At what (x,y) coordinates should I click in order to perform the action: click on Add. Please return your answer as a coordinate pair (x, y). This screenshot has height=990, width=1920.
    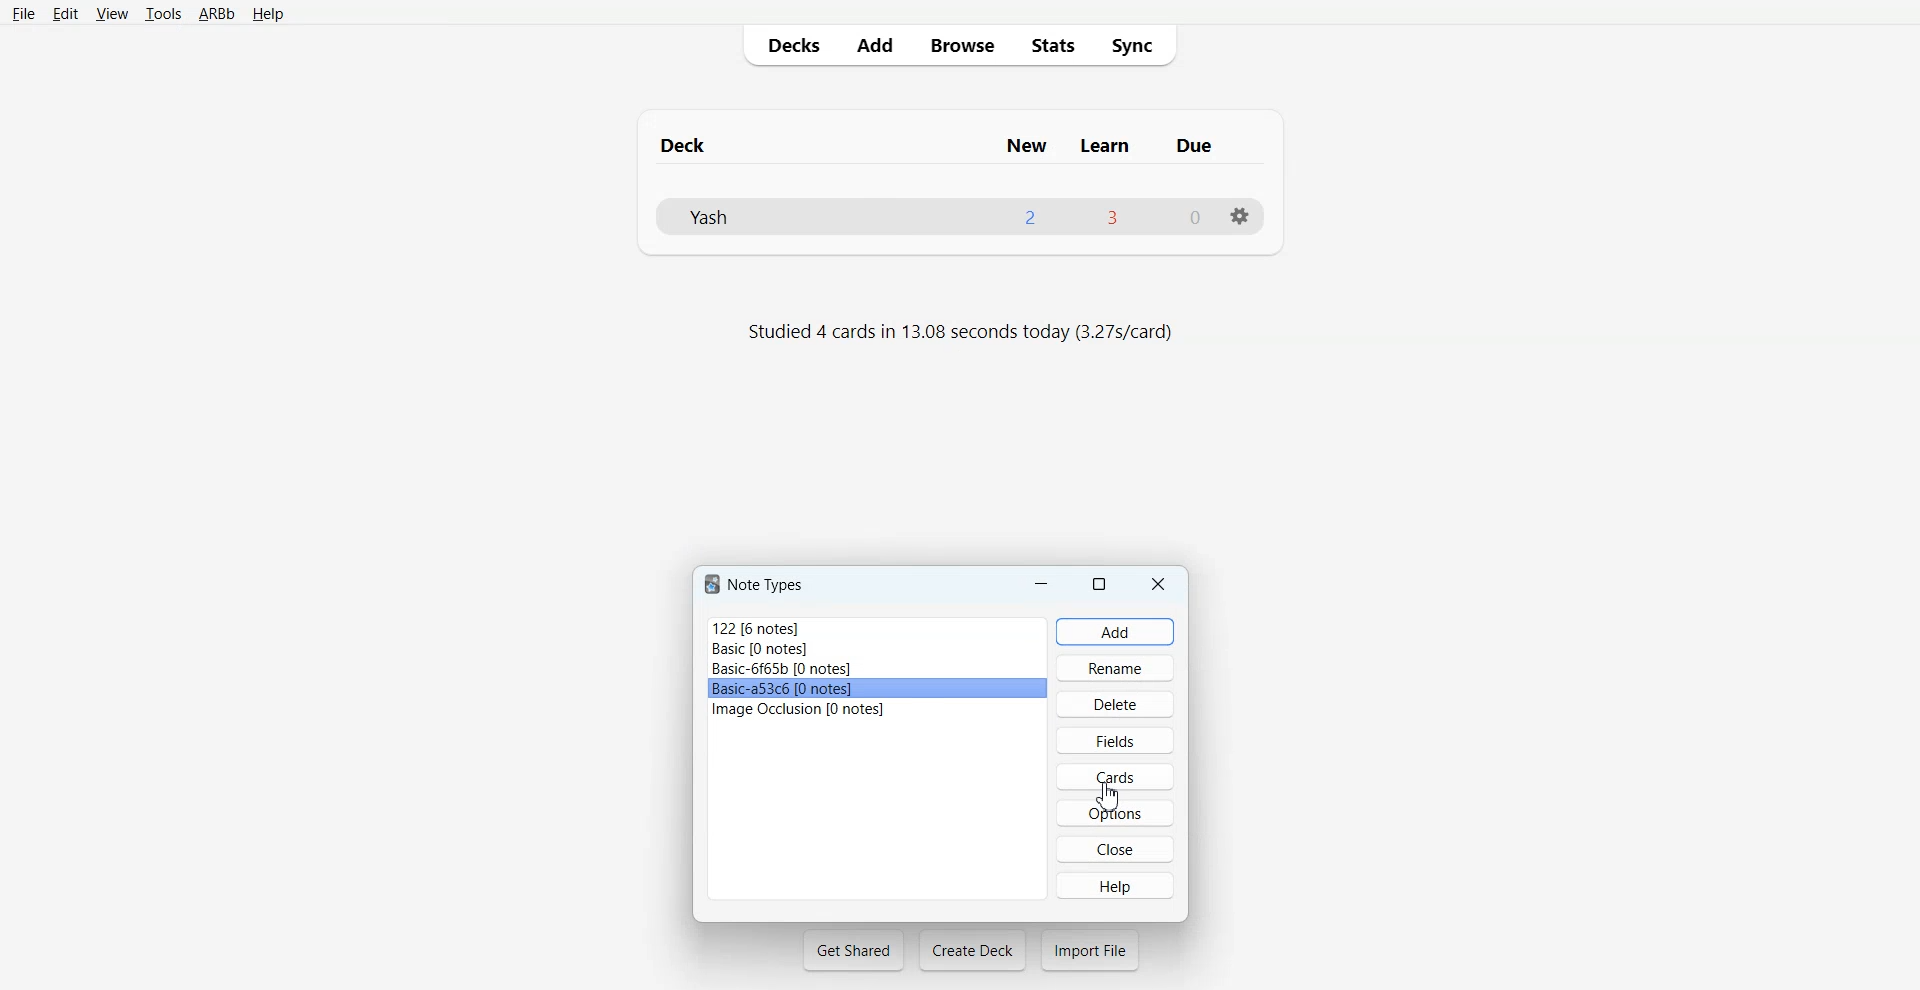
    Looking at the image, I should click on (1116, 632).